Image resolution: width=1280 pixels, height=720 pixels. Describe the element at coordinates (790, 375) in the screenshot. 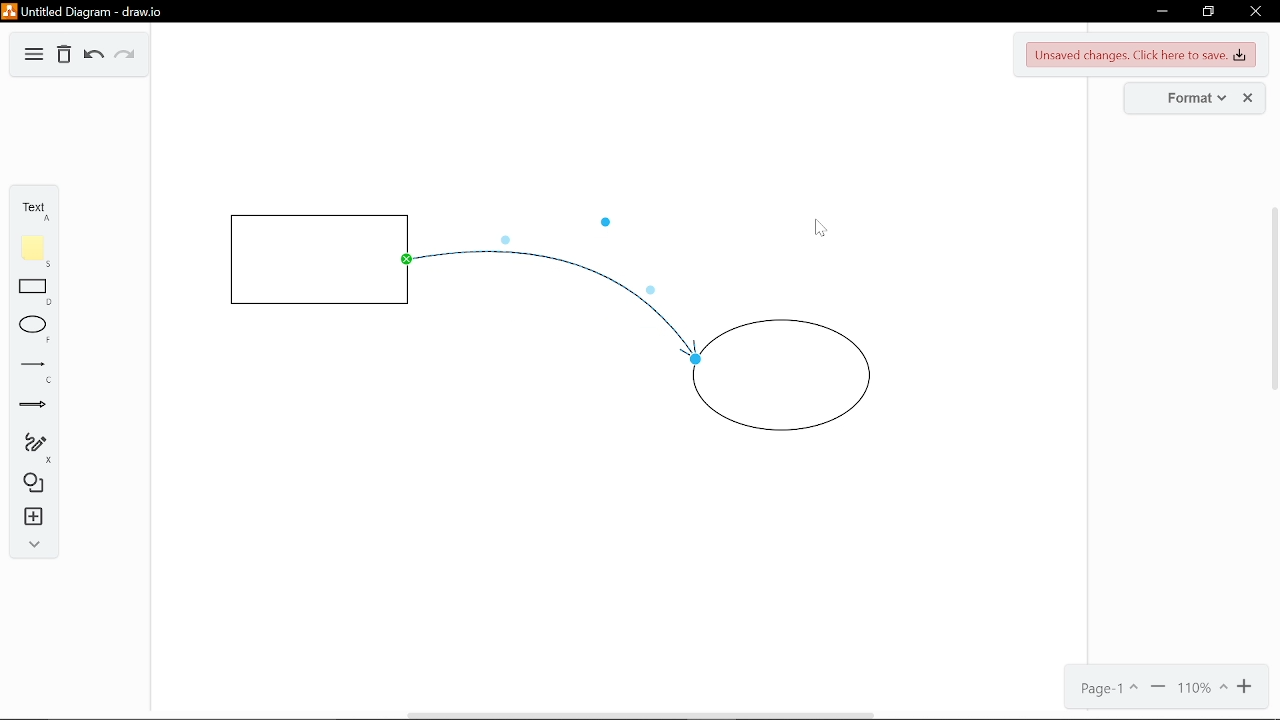

I see `Circle shape` at that location.